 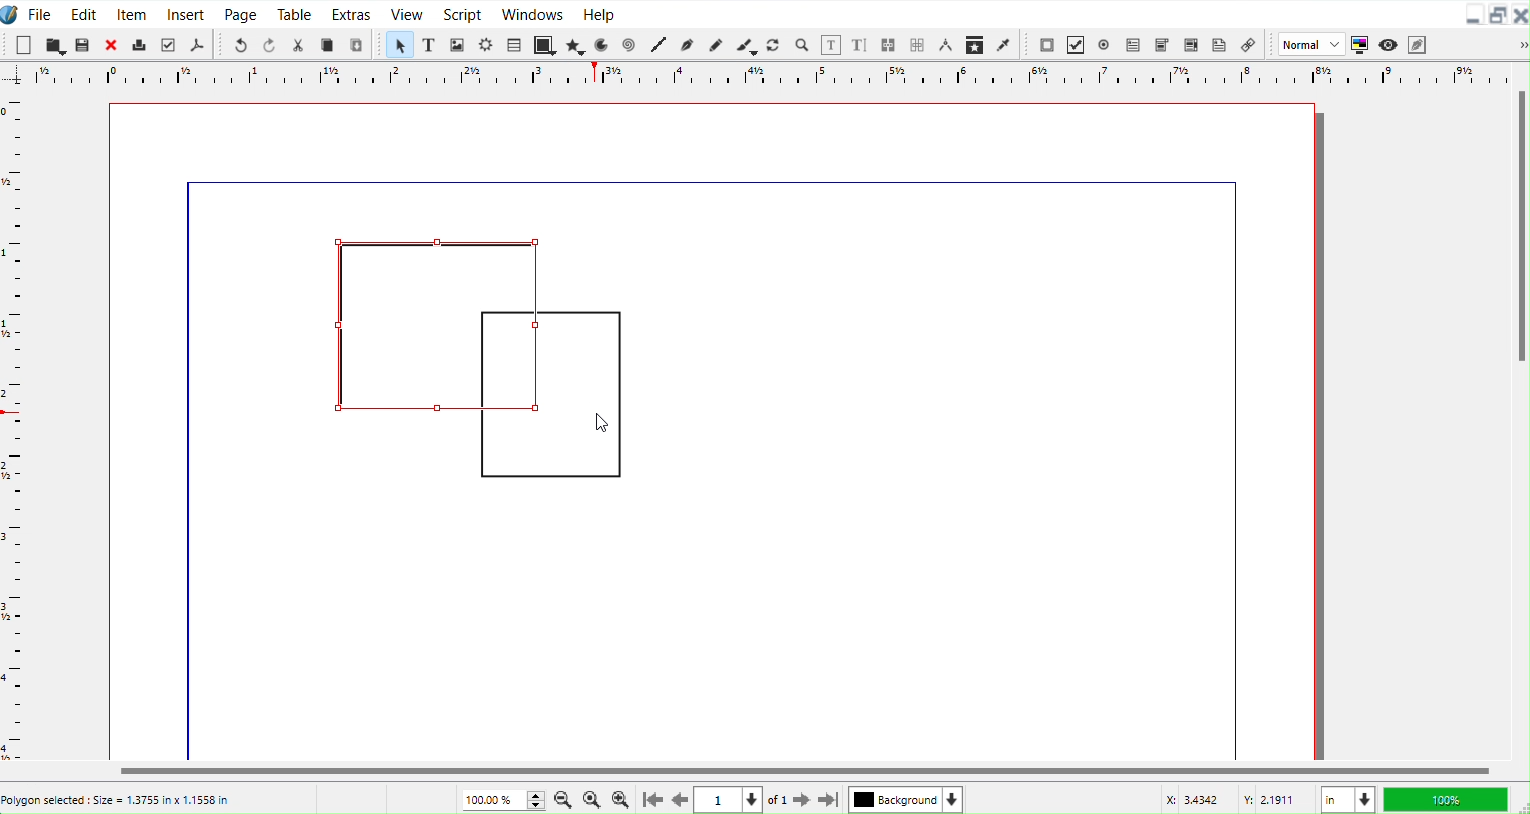 I want to click on Y Co-ordinate, so click(x=1275, y=801).